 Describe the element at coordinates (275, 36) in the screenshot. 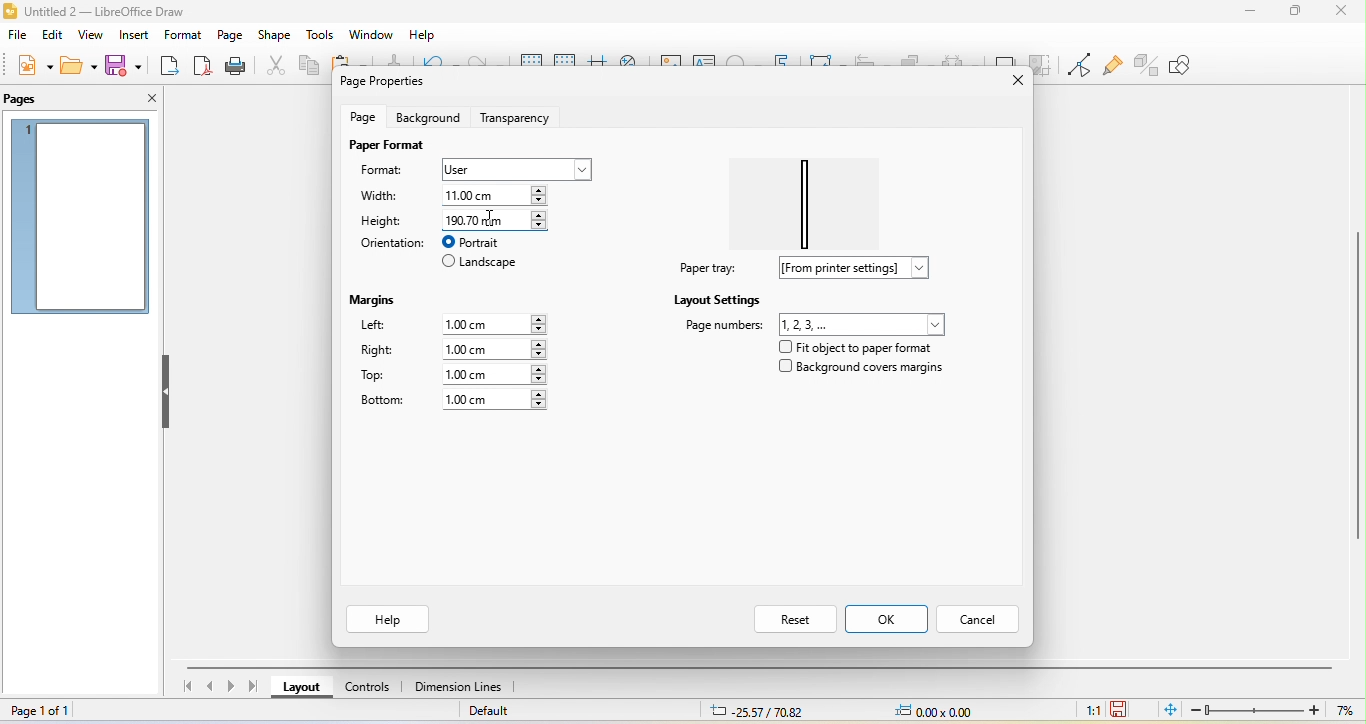

I see `shape` at that location.